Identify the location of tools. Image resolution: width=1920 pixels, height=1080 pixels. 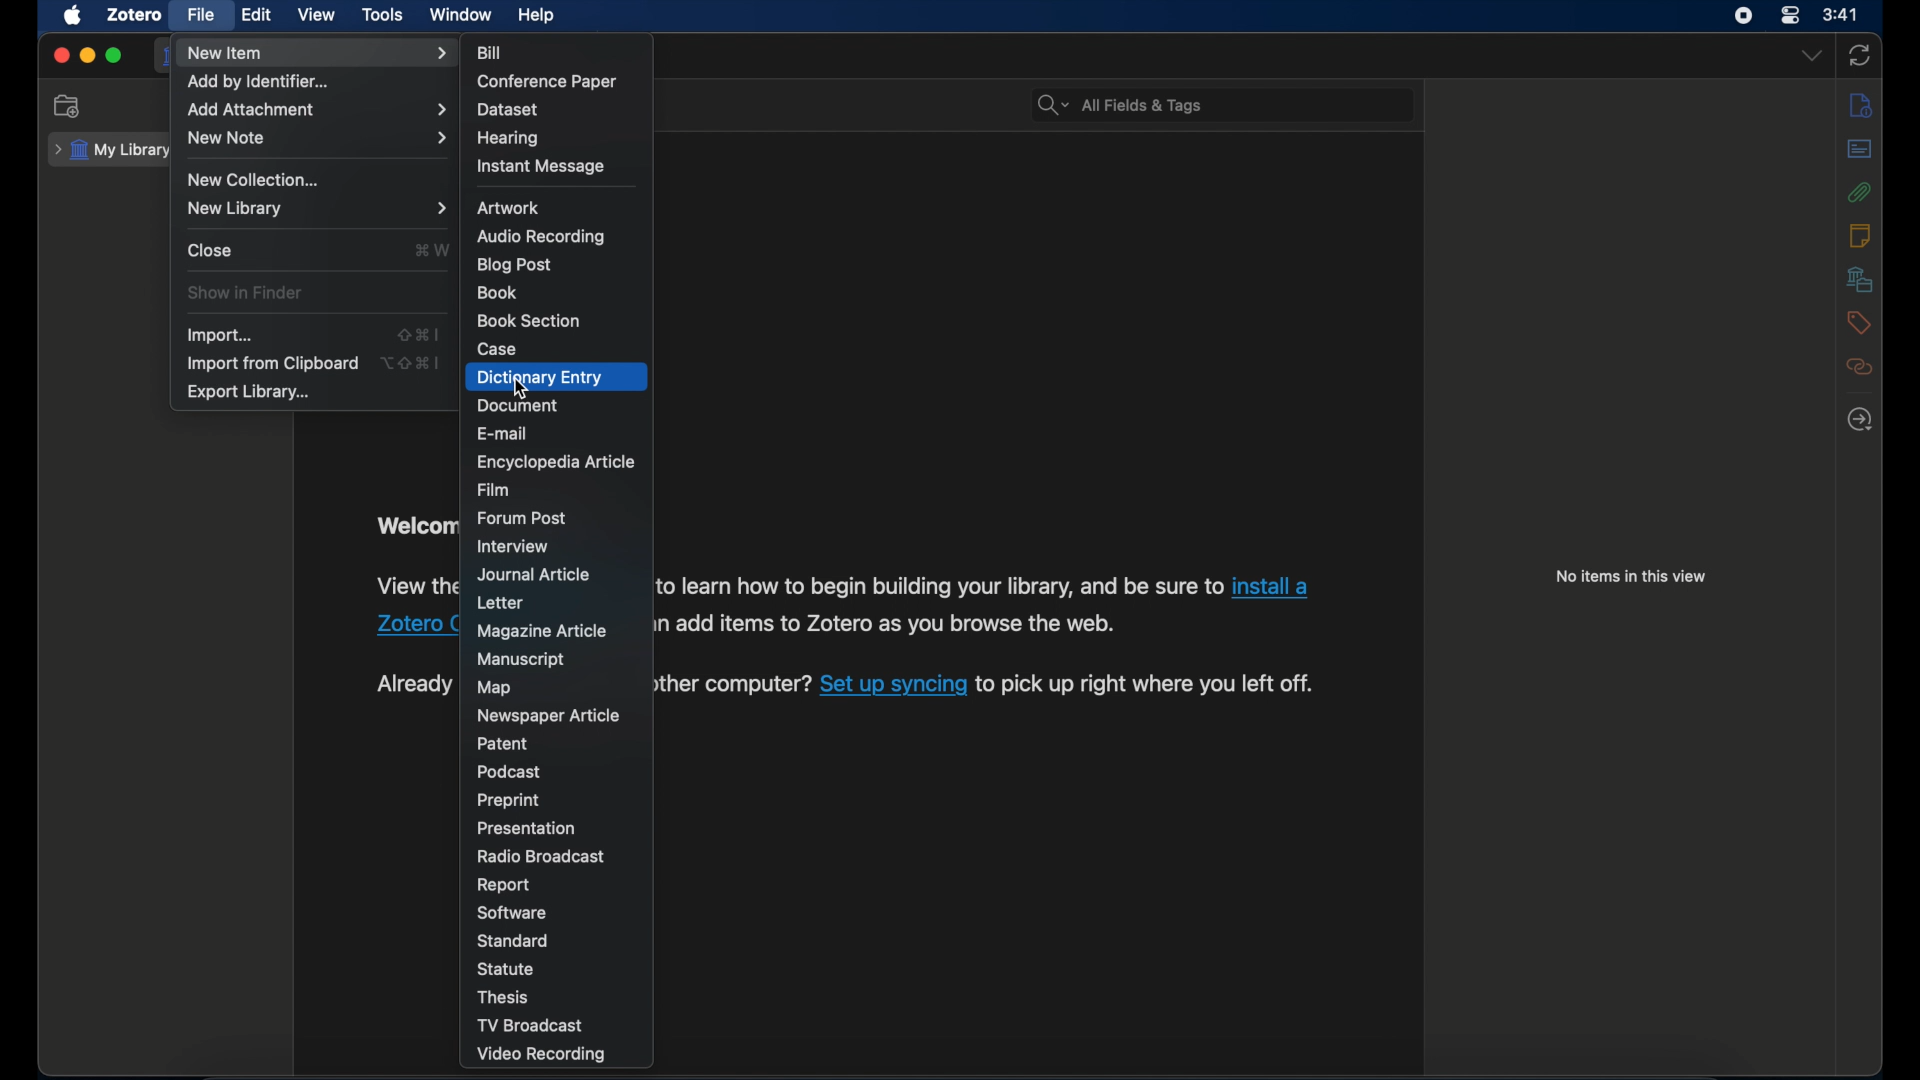
(383, 15).